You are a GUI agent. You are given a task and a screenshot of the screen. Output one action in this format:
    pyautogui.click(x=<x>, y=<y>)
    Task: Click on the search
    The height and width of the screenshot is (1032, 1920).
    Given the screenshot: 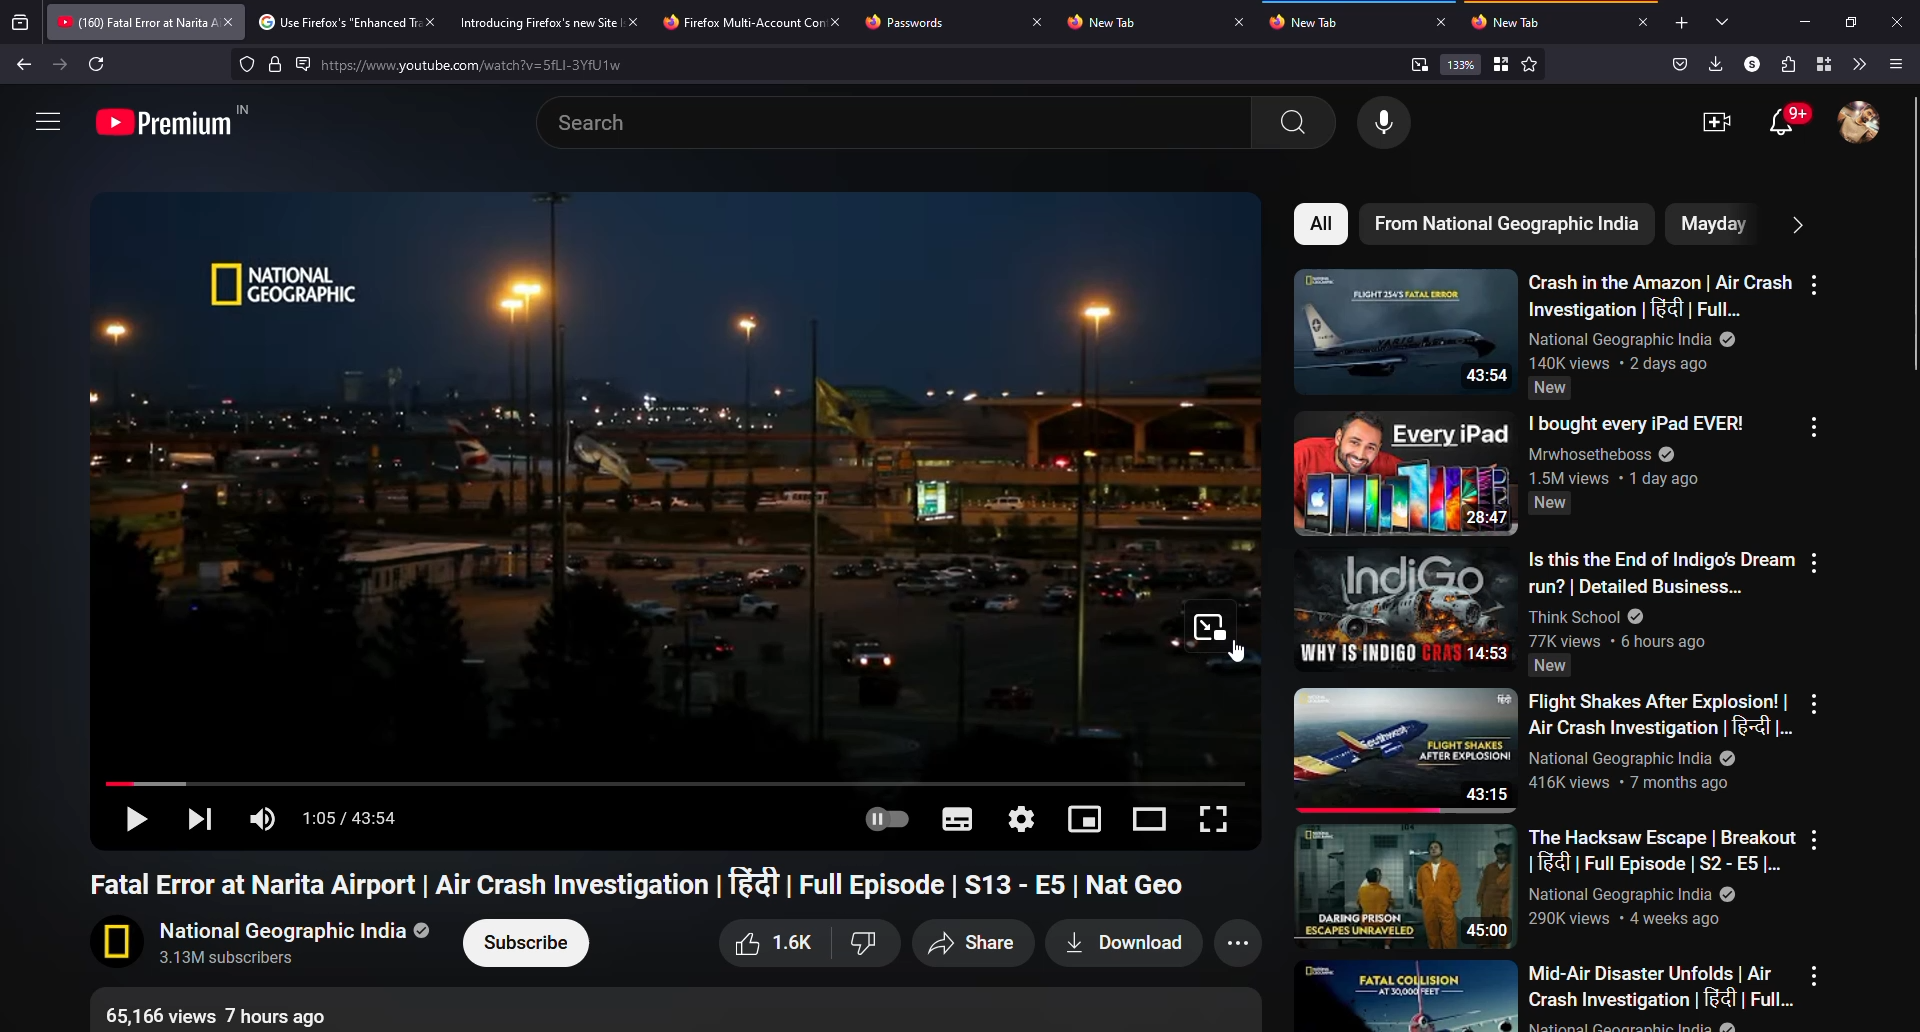 What is the action you would take?
    pyautogui.click(x=1293, y=122)
    